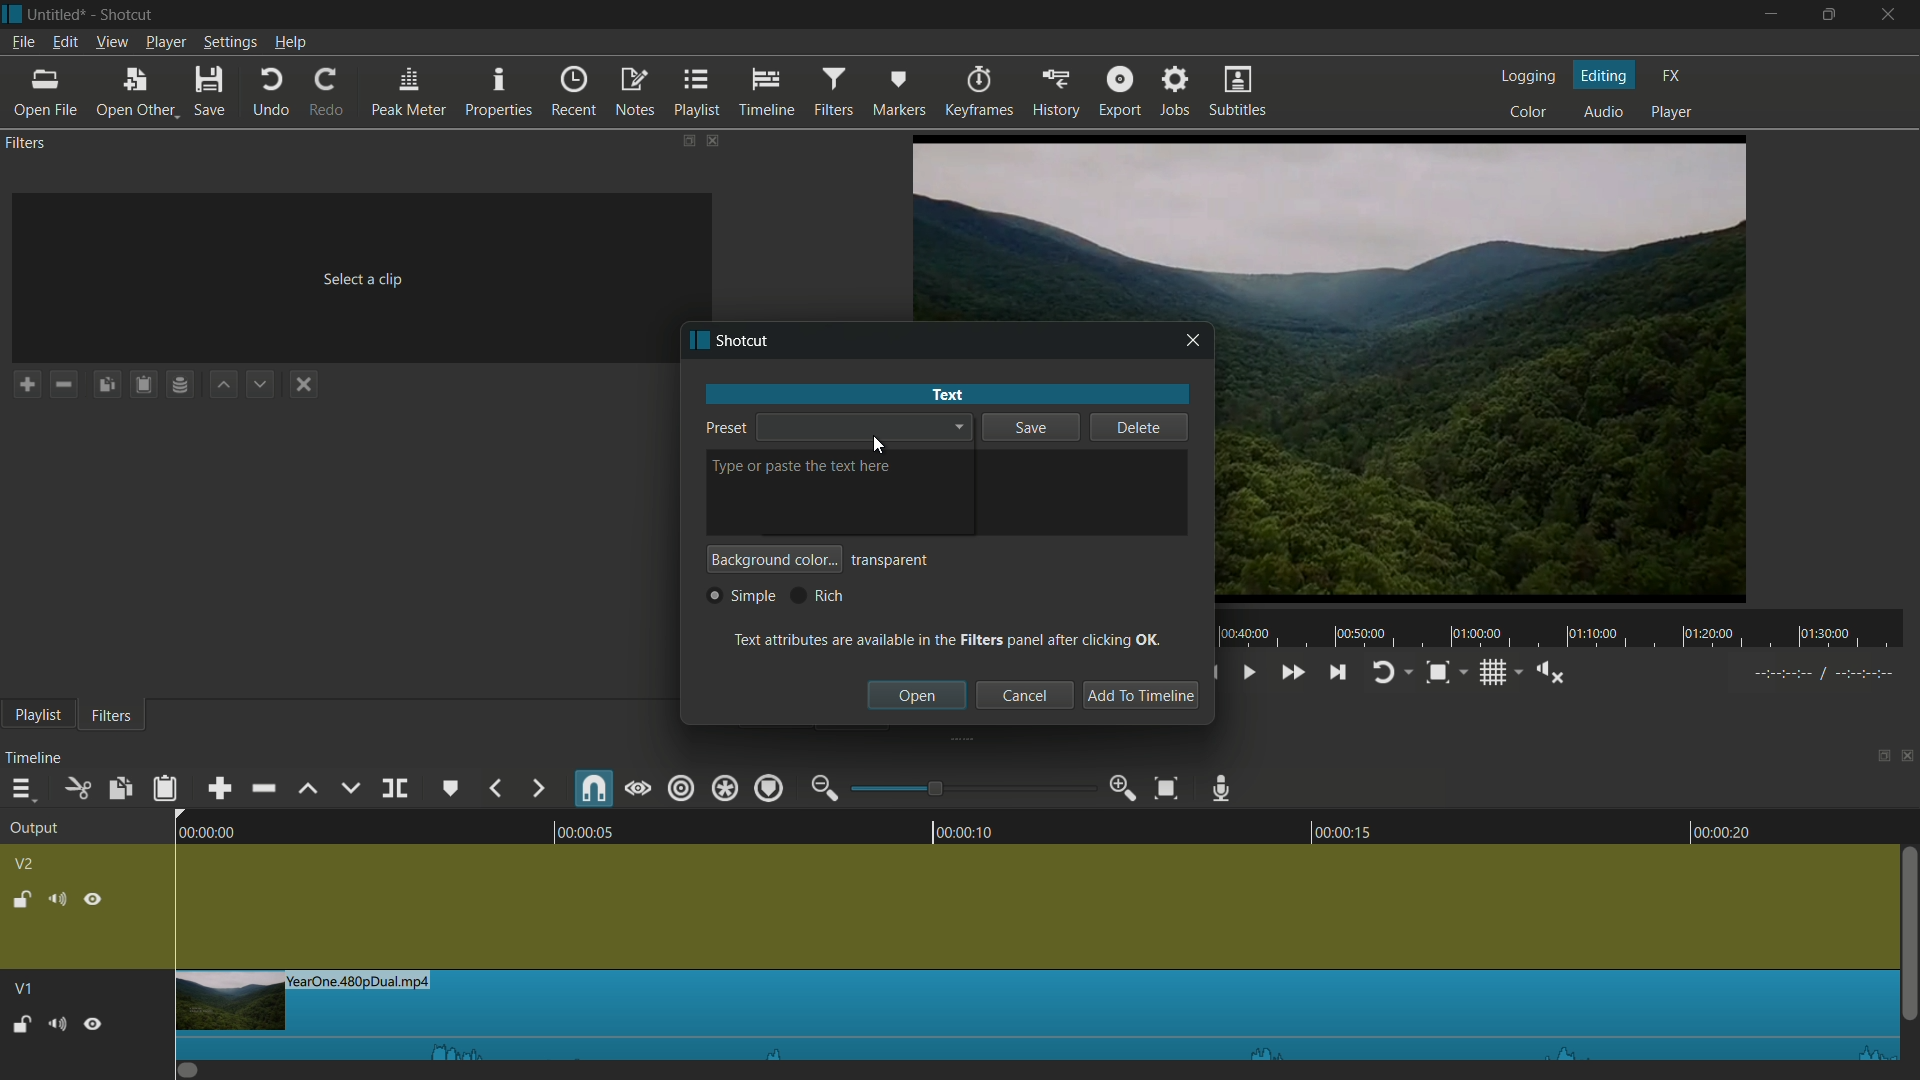  I want to click on down, so click(258, 385).